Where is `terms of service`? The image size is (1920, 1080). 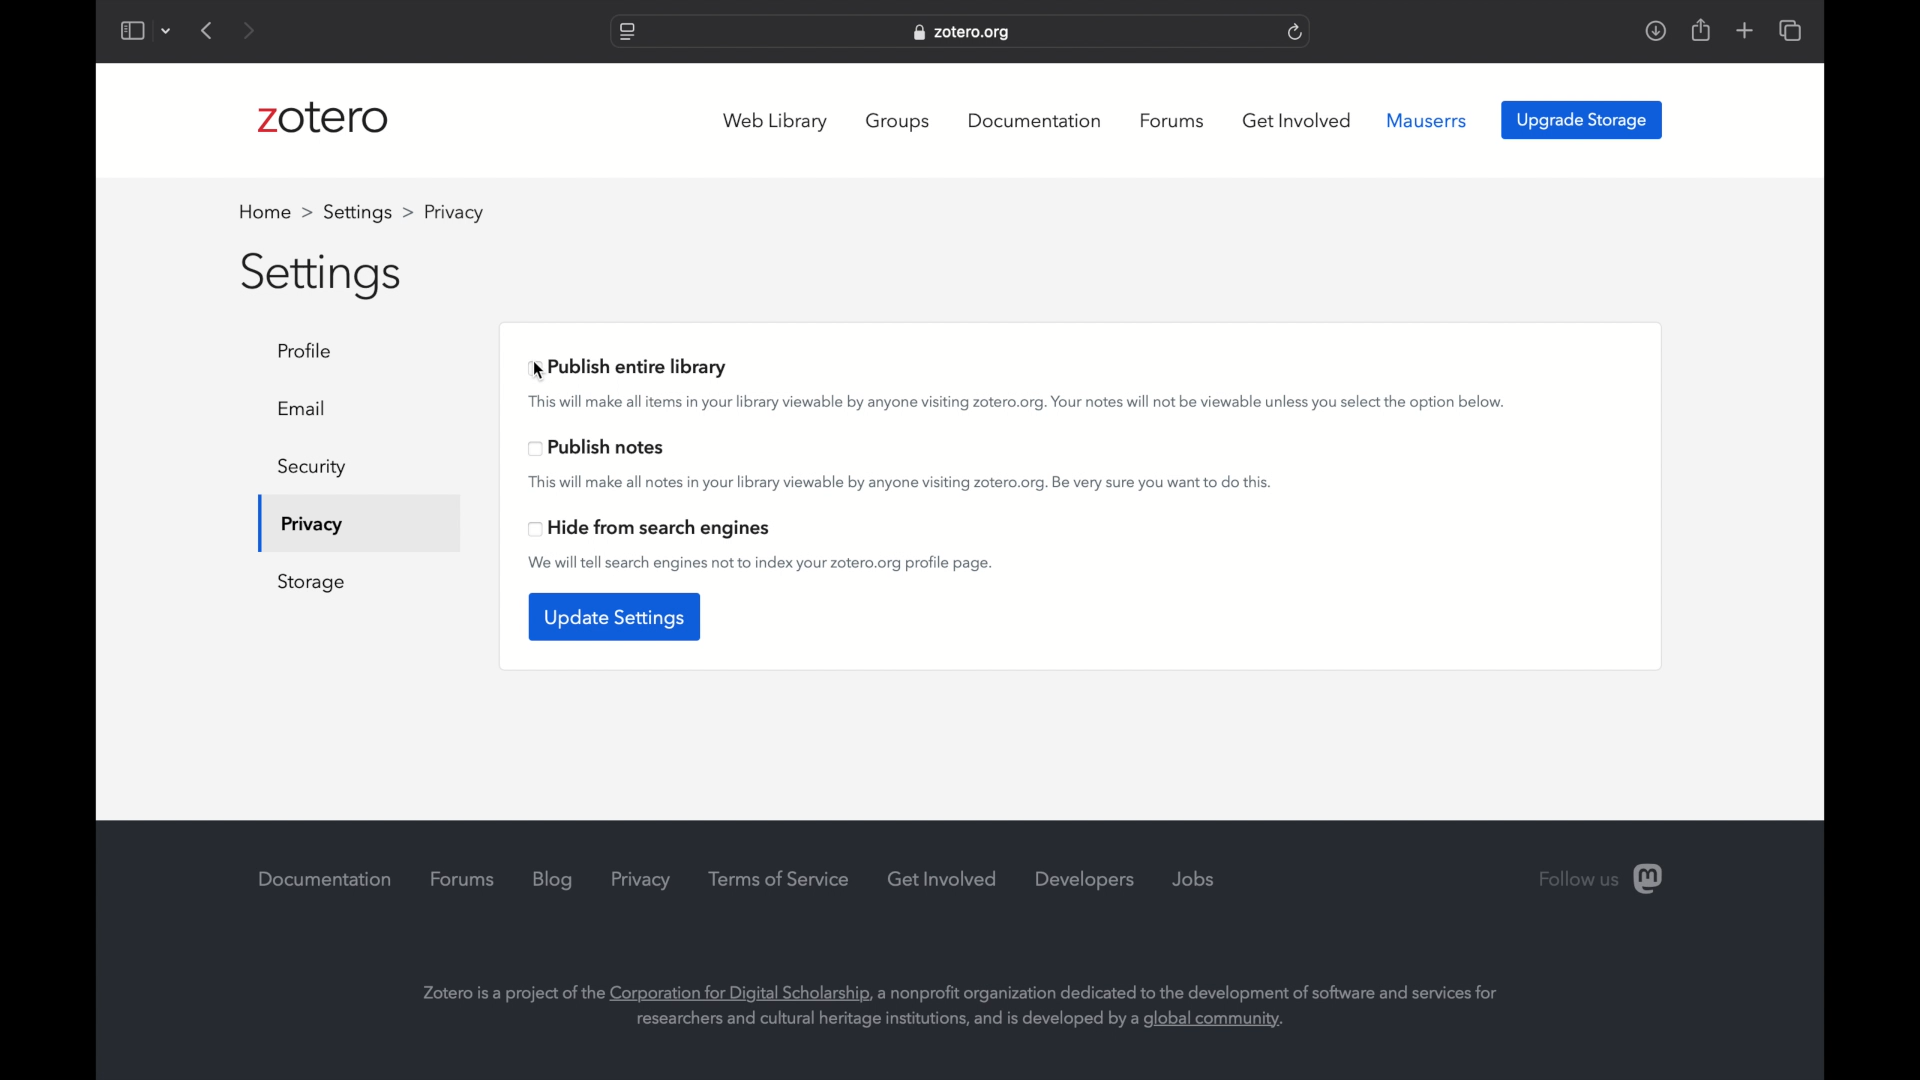 terms of service is located at coordinates (779, 879).